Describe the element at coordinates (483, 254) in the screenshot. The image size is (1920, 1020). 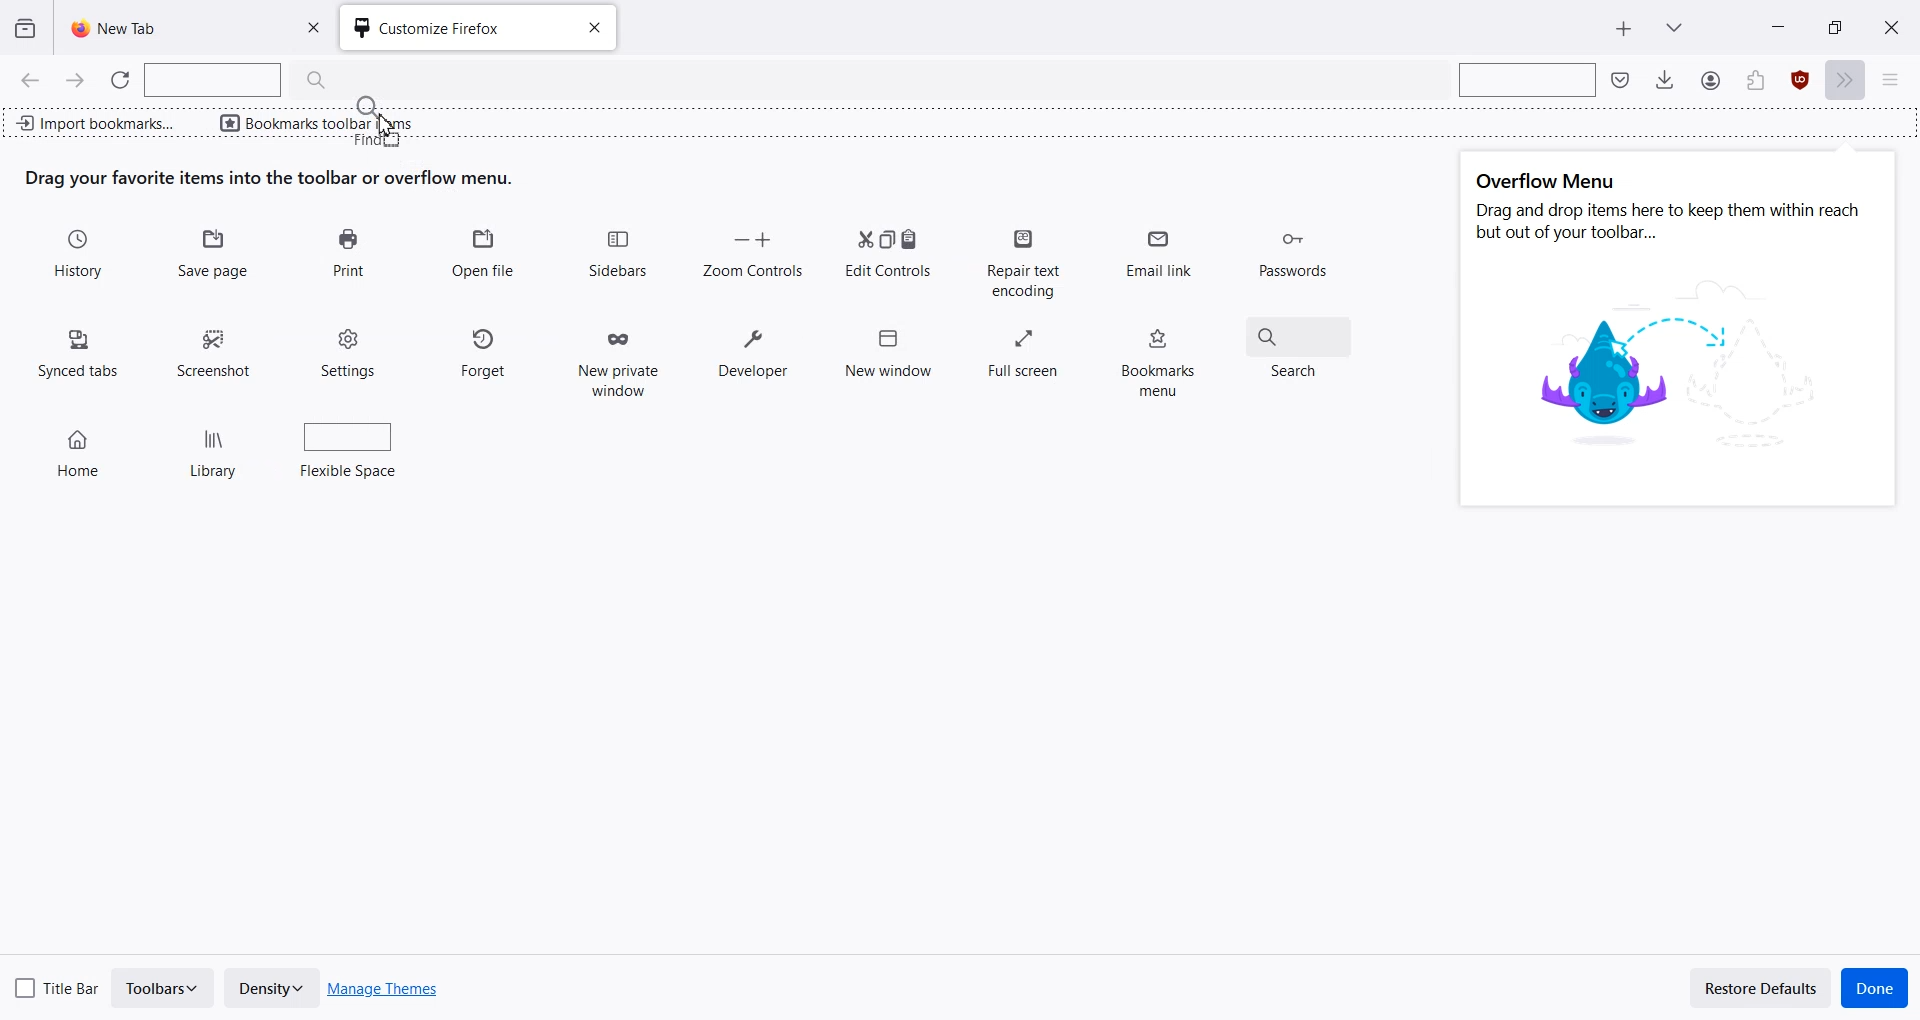
I see `Open file` at that location.